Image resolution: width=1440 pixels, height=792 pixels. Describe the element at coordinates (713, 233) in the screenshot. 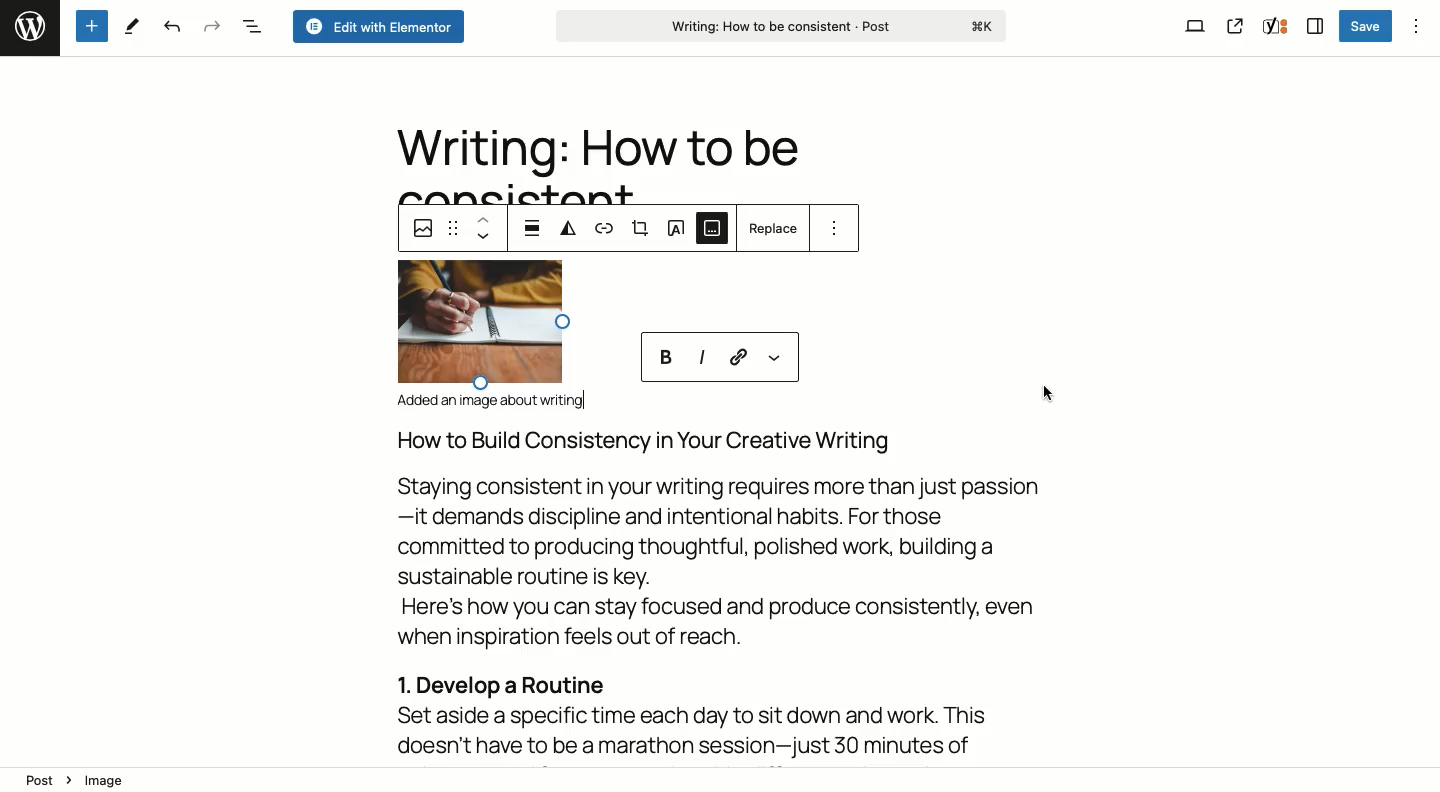

I see `Add caption` at that location.